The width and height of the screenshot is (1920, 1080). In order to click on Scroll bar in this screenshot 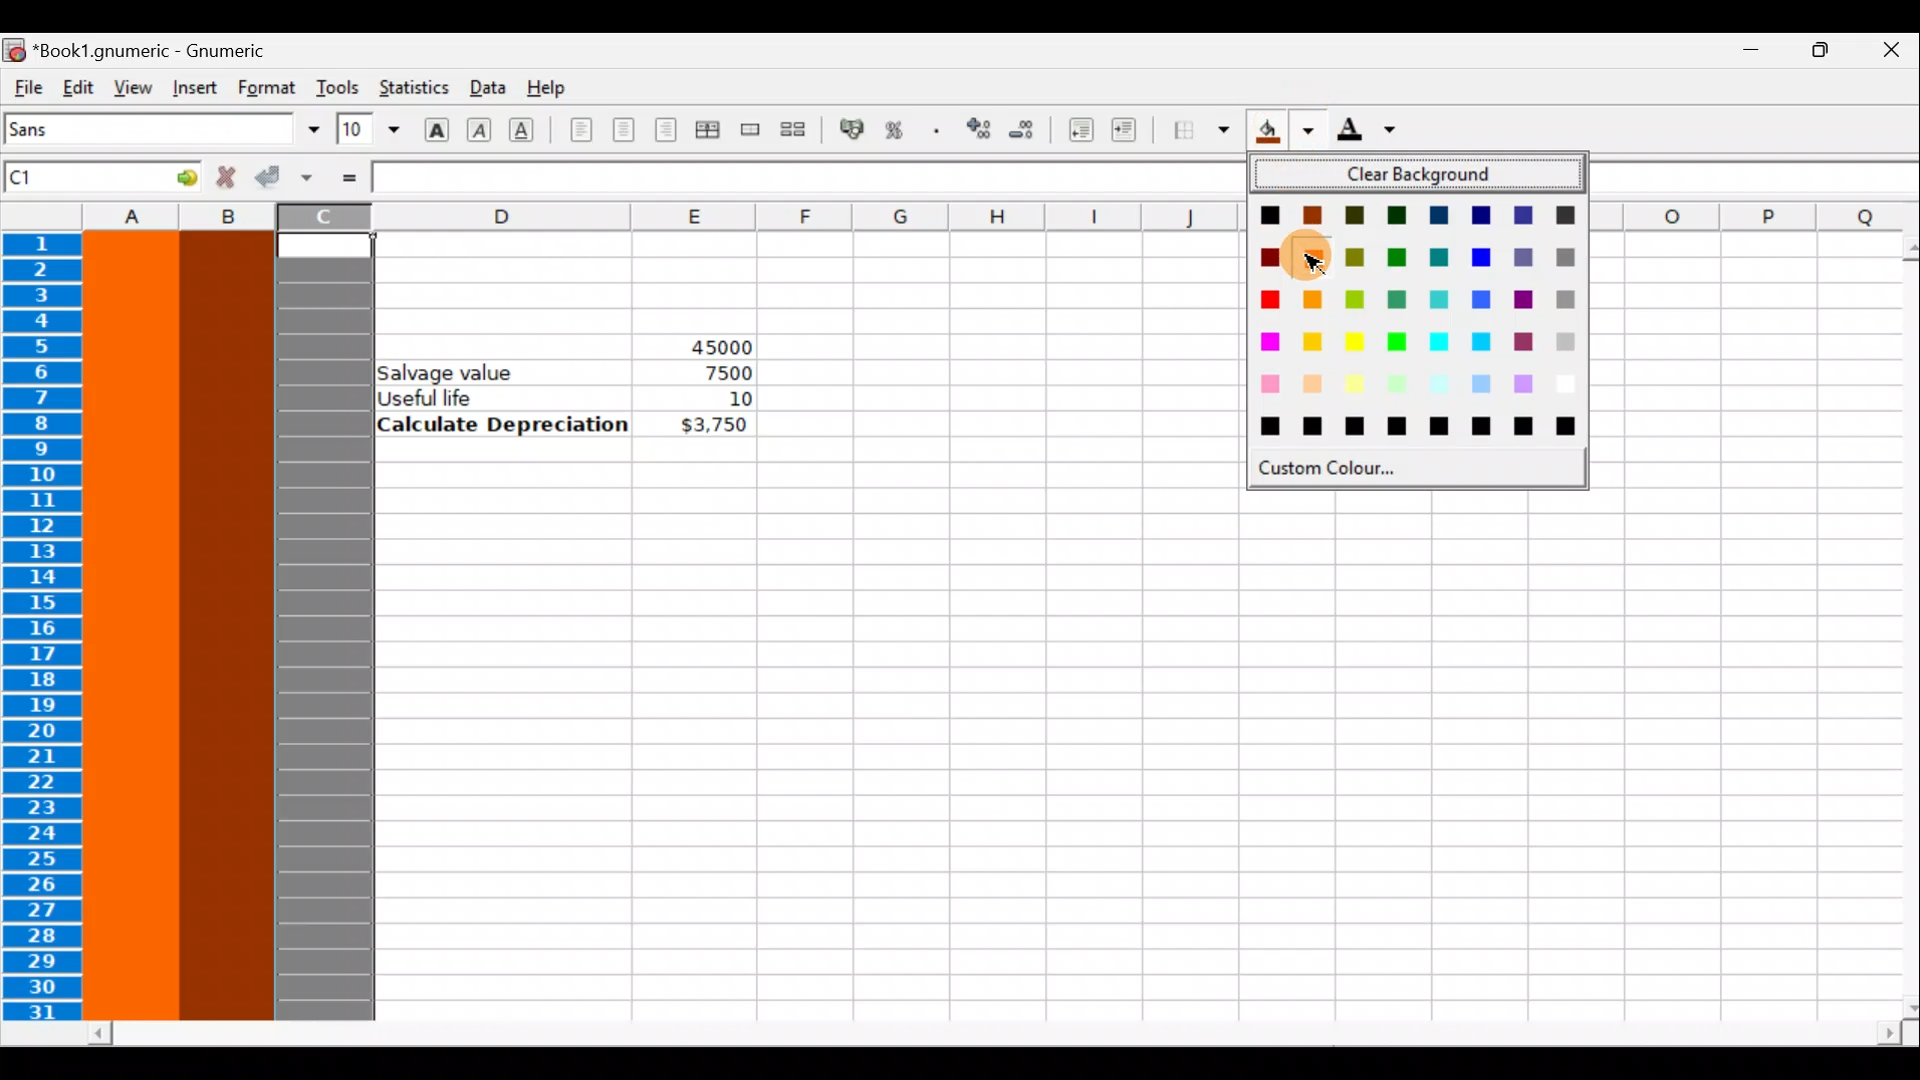, I will do `click(996, 1034)`.